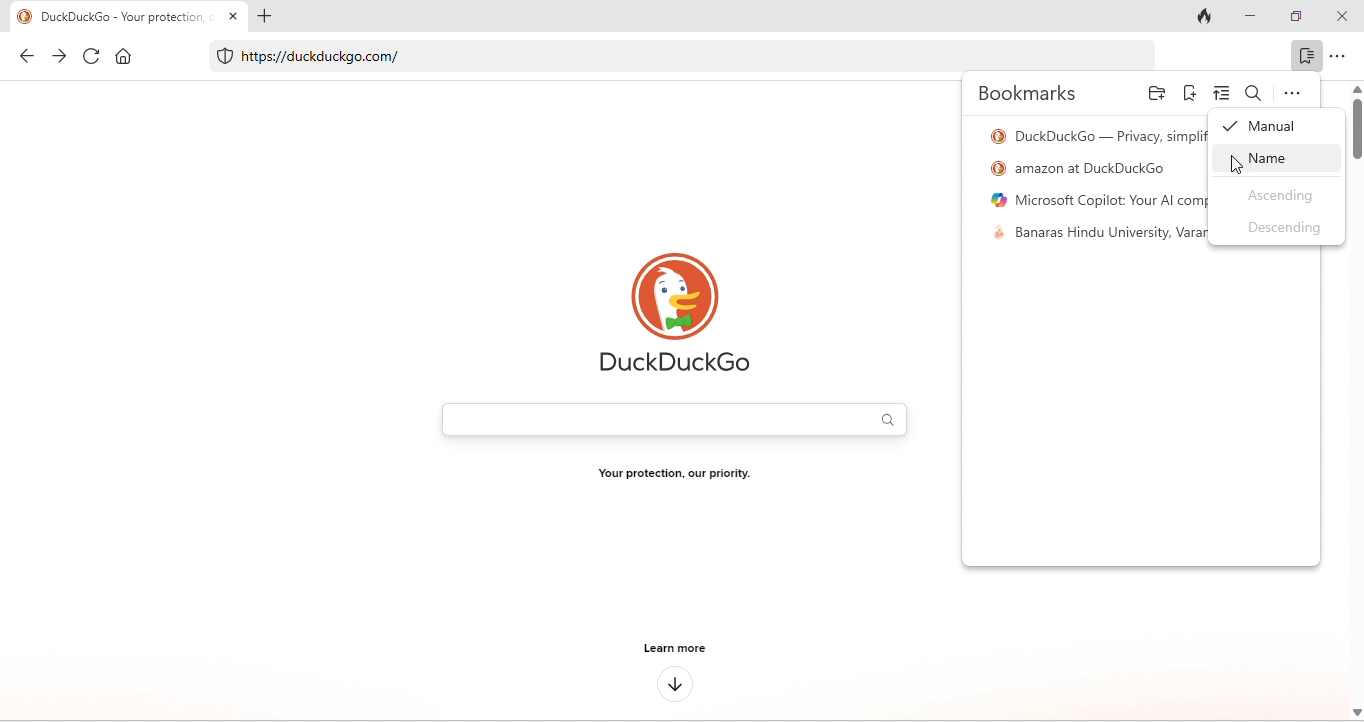 The image size is (1364, 722). I want to click on amazon at duck duck go, so click(1084, 167).